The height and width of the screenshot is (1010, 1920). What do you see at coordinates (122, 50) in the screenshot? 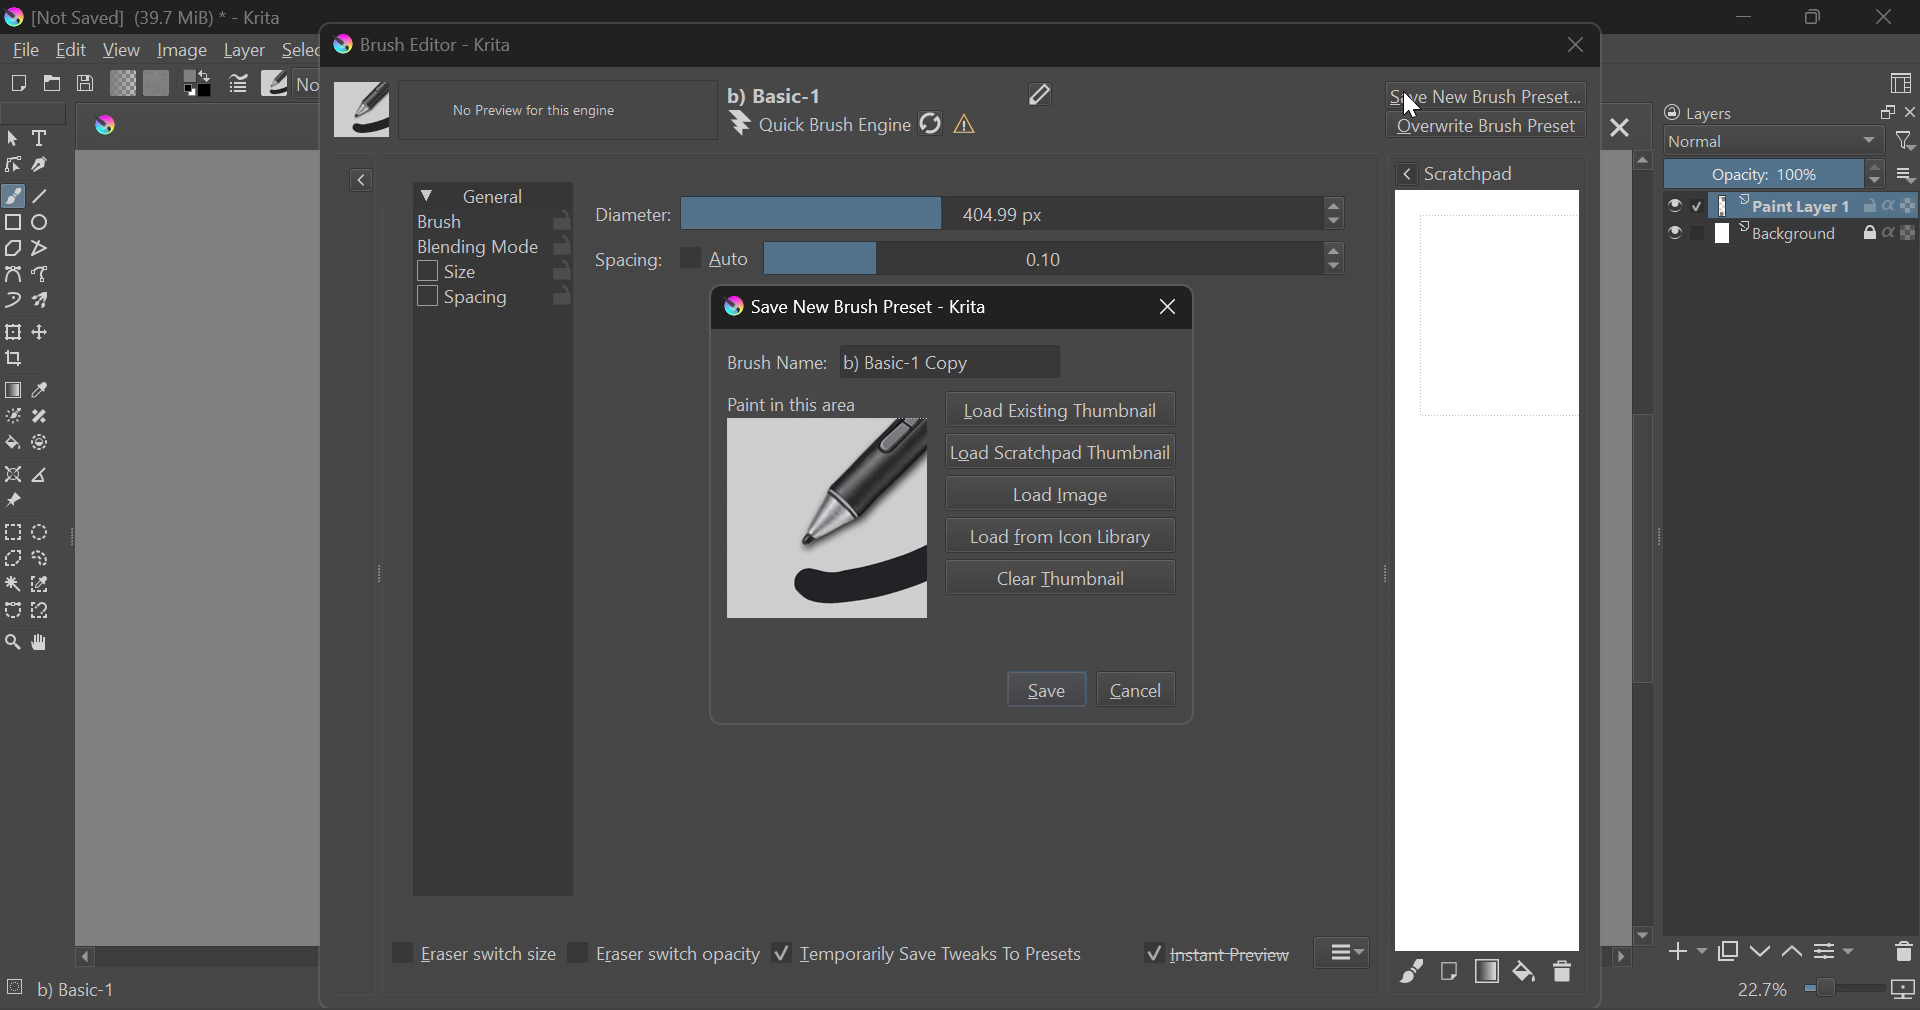
I see `View` at bounding box center [122, 50].